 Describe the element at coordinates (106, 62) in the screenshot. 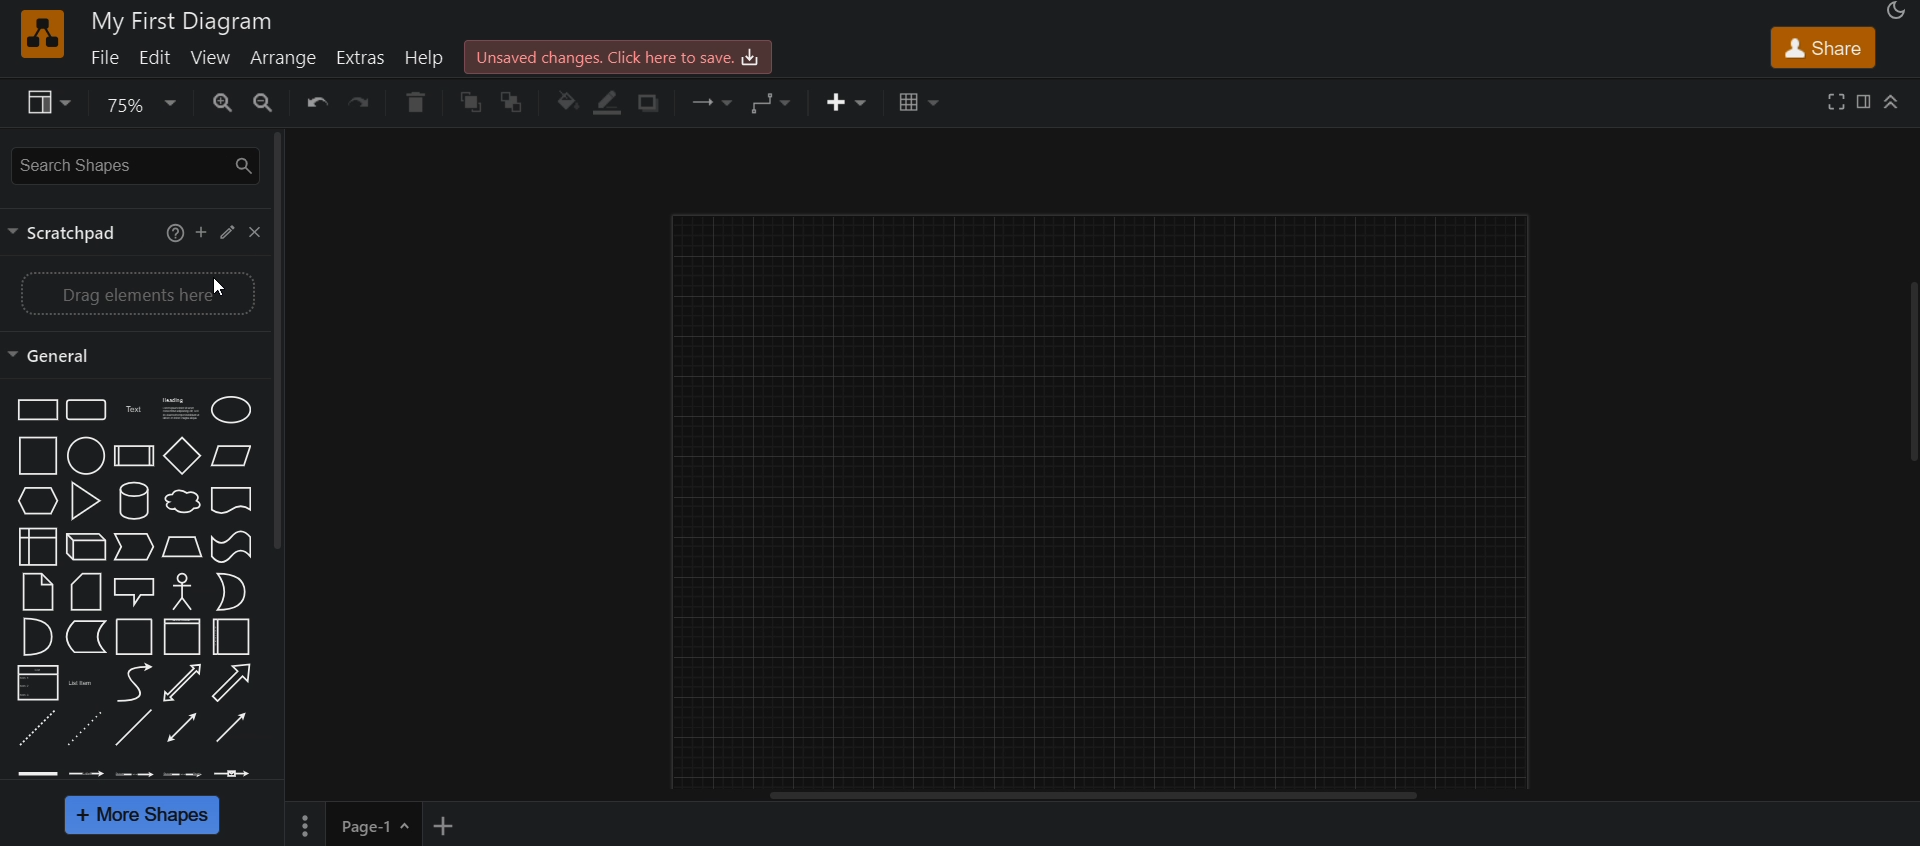

I see `file` at that location.